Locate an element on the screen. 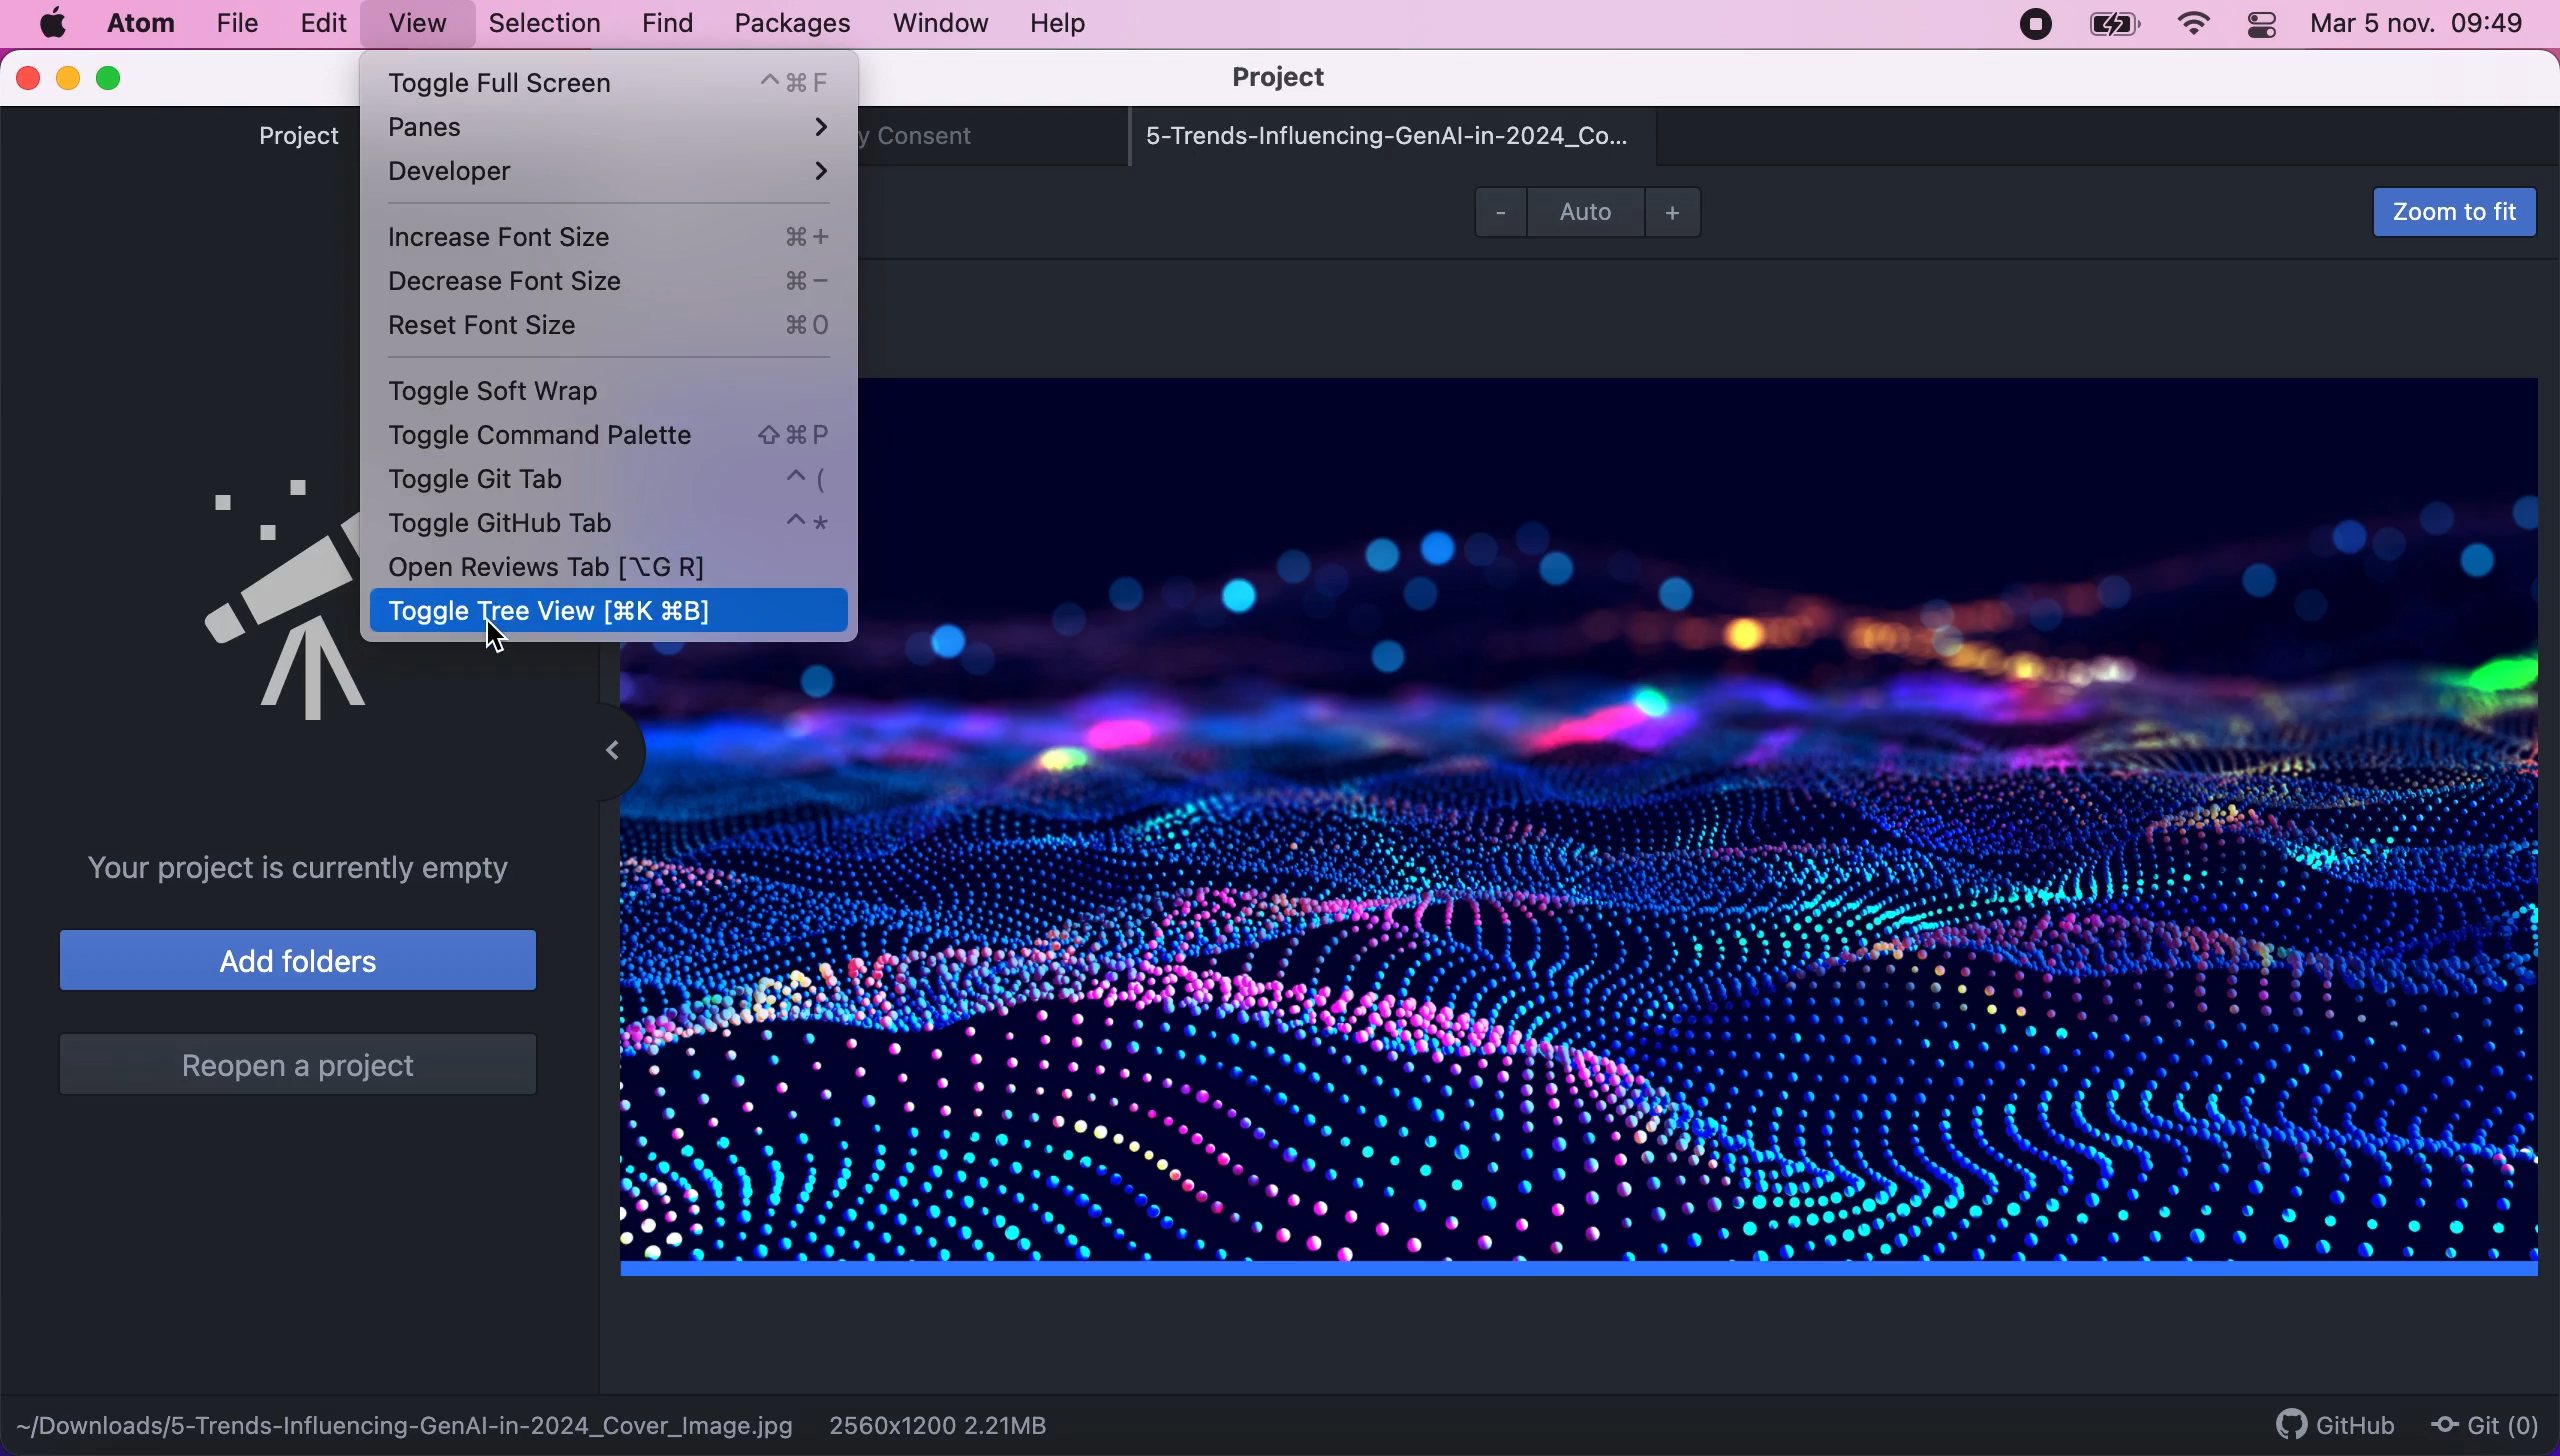 Image resolution: width=2560 pixels, height=1456 pixels. toggle git tab is located at coordinates (612, 481).